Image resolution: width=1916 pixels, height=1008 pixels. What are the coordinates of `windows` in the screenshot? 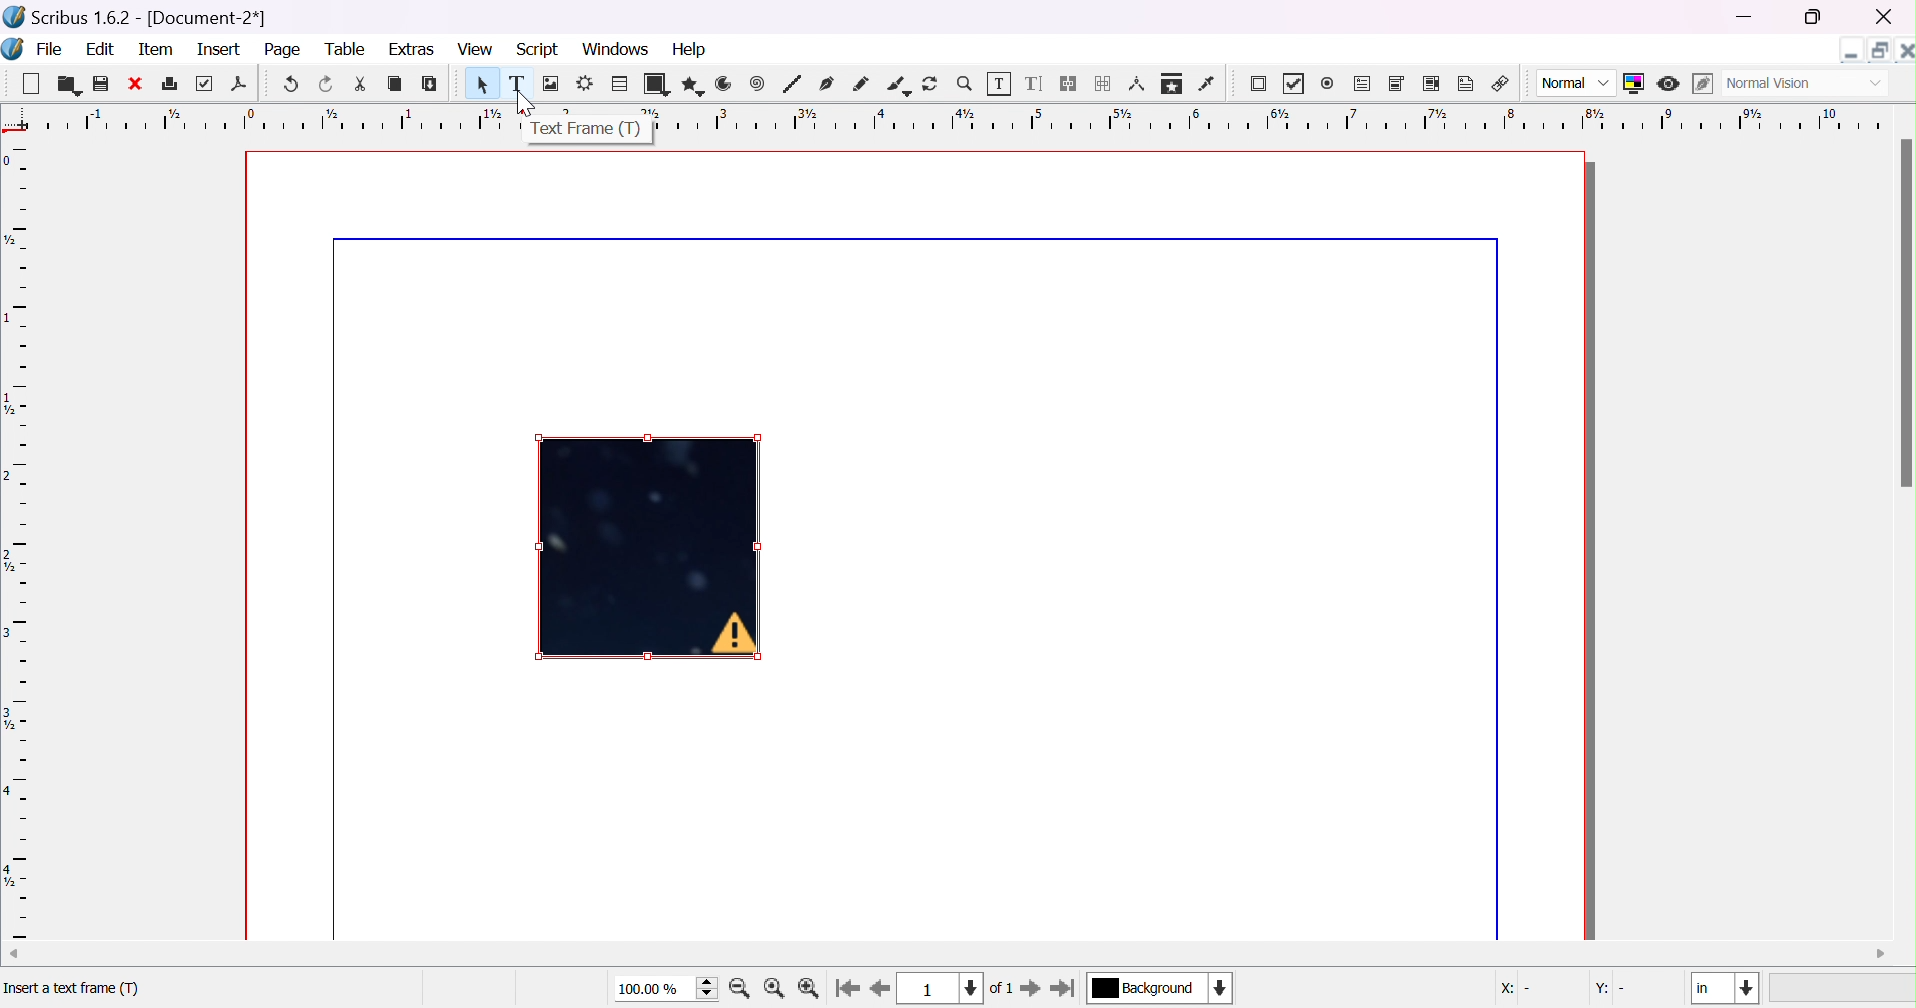 It's located at (615, 51).